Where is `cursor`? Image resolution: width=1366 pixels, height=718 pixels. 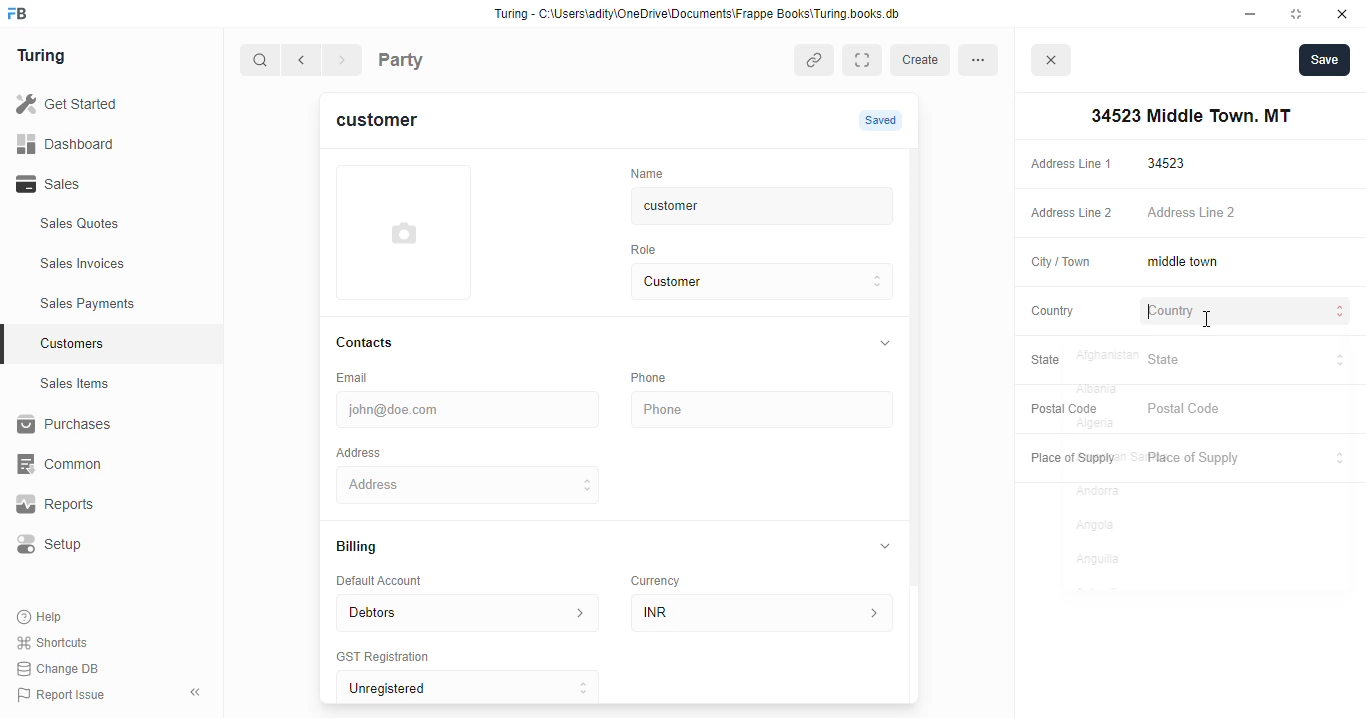
cursor is located at coordinates (1205, 320).